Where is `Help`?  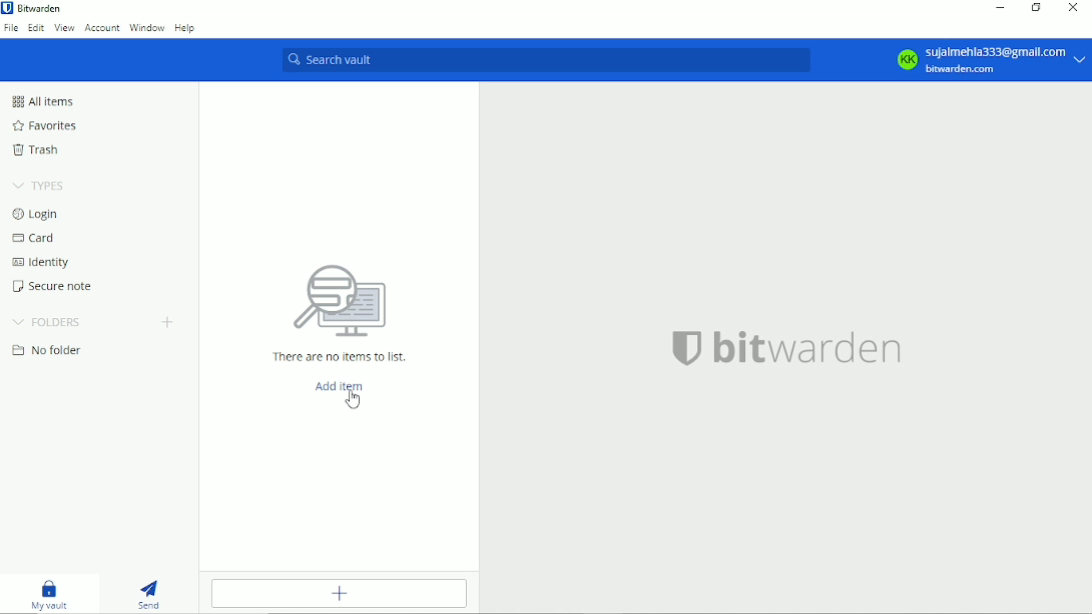 Help is located at coordinates (185, 26).